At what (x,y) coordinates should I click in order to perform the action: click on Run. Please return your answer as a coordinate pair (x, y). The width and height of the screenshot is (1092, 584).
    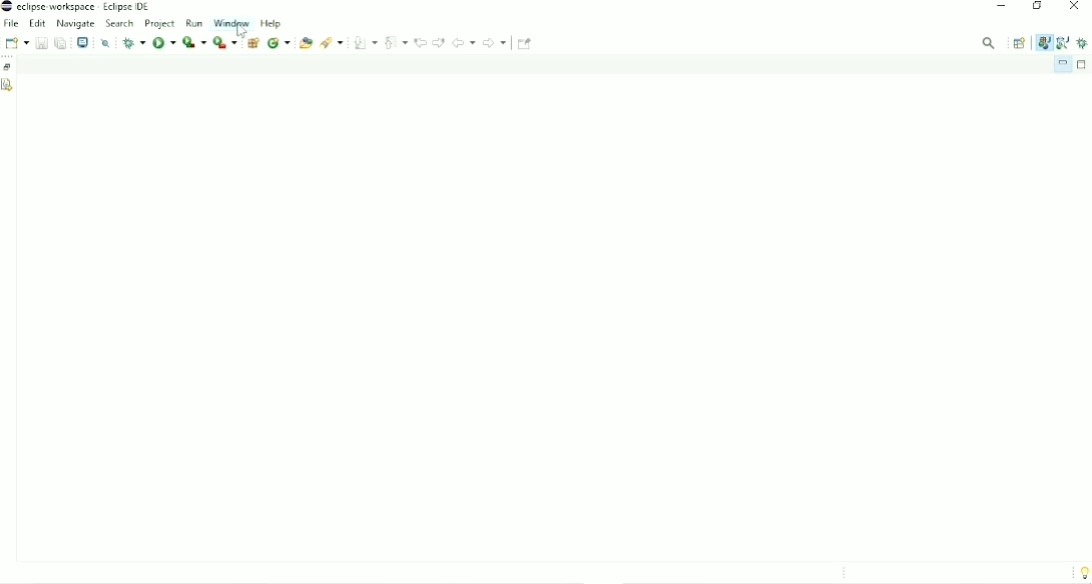
    Looking at the image, I should click on (194, 42).